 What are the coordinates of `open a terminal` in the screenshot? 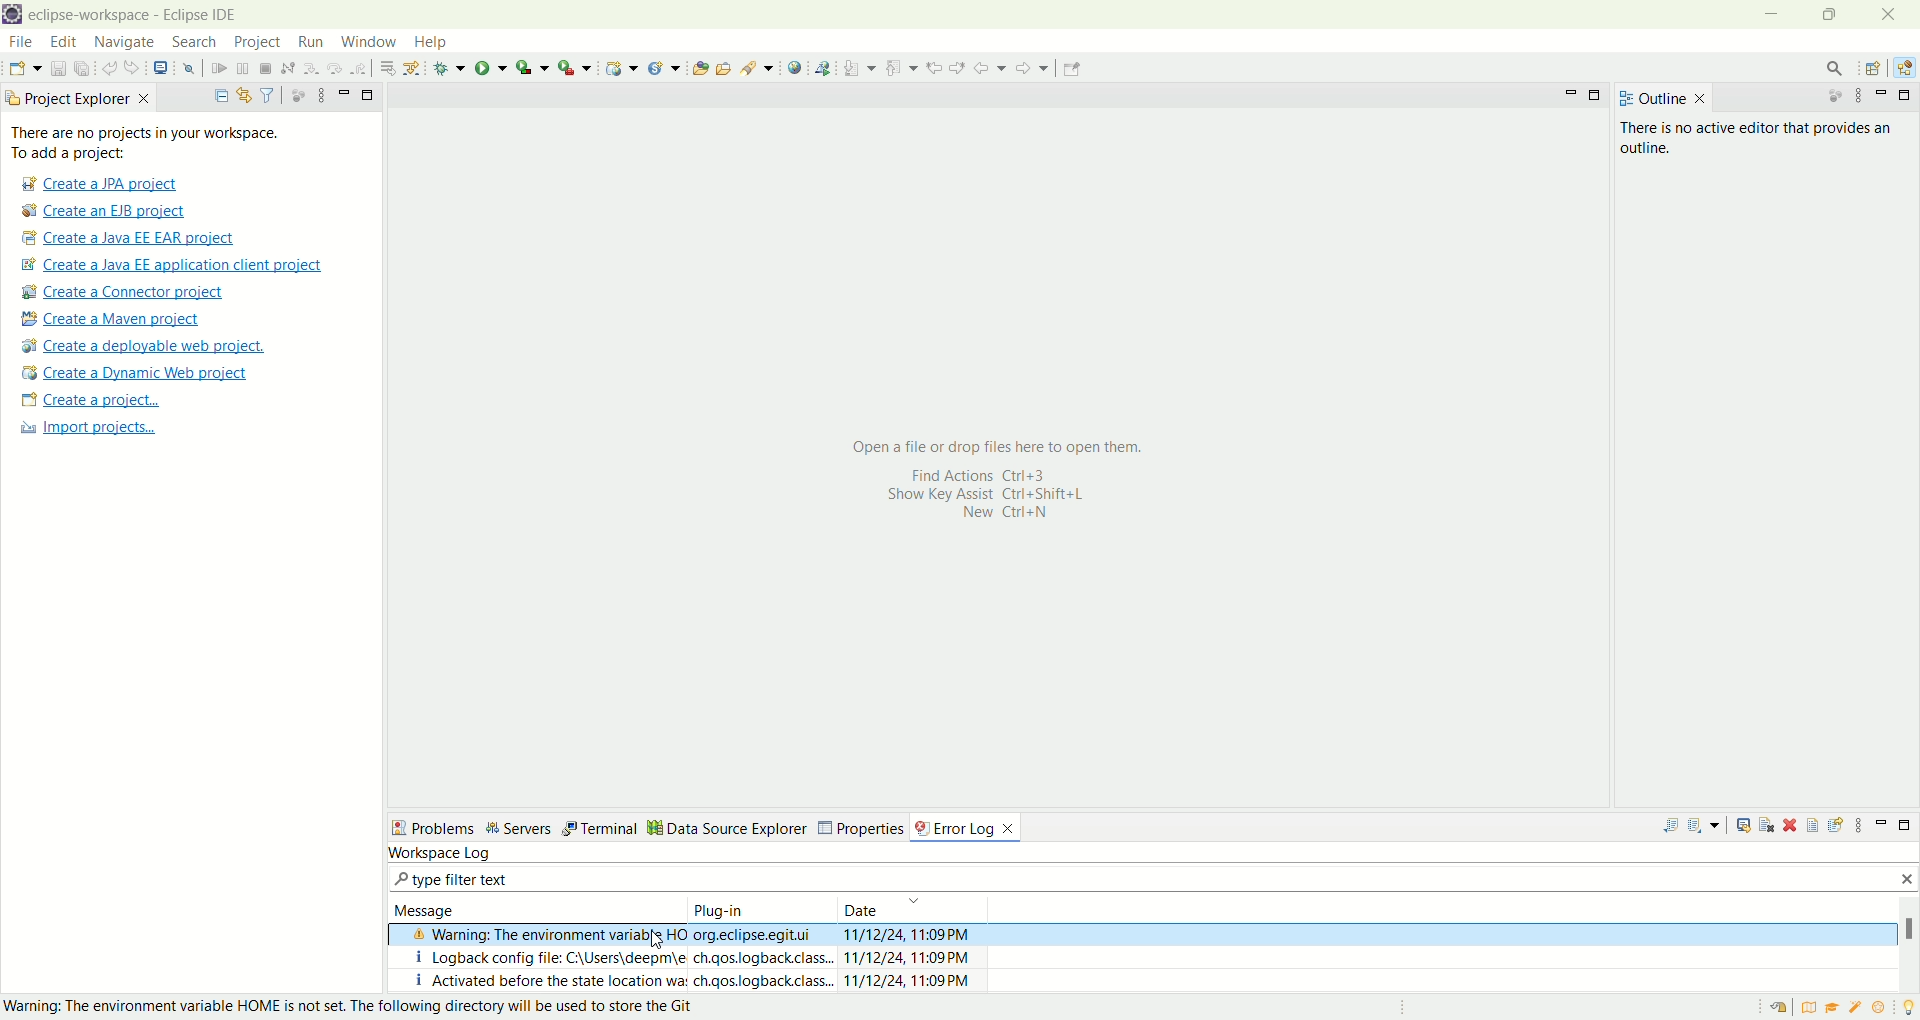 It's located at (160, 68).